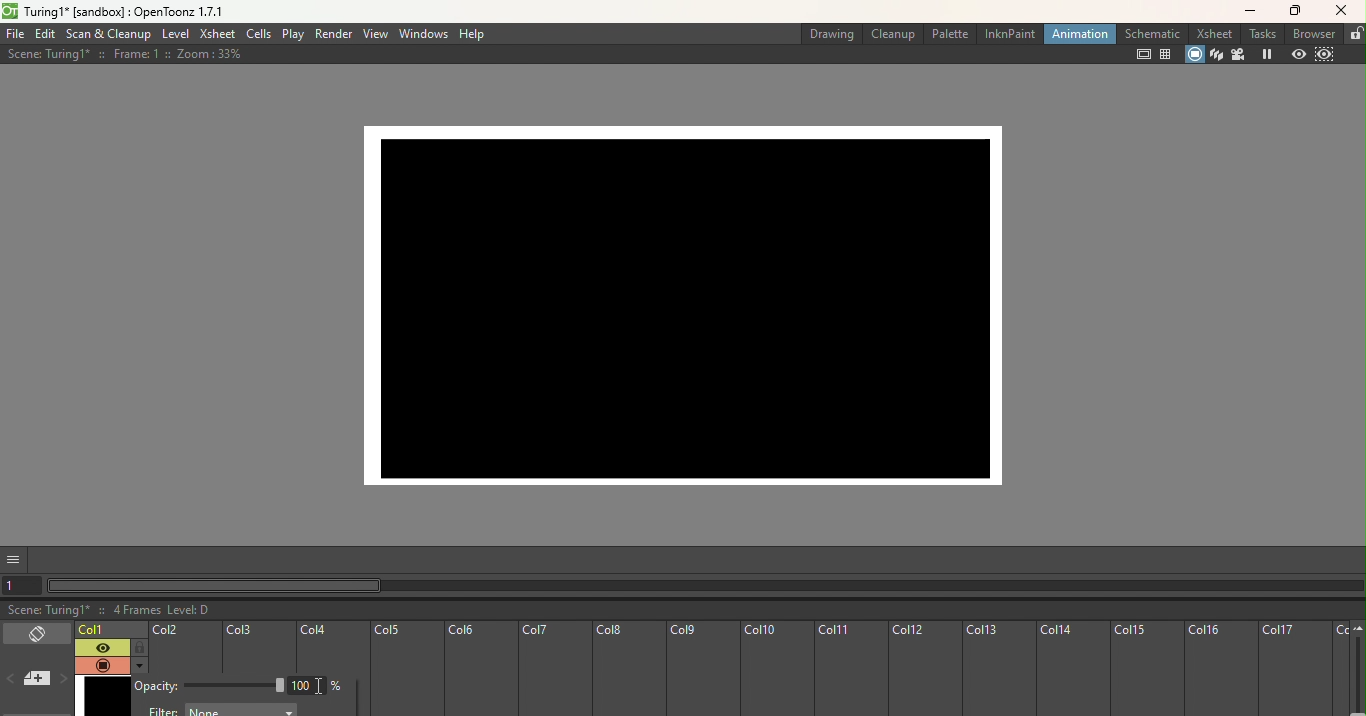 The height and width of the screenshot is (716, 1366). I want to click on Col4, so click(332, 646).